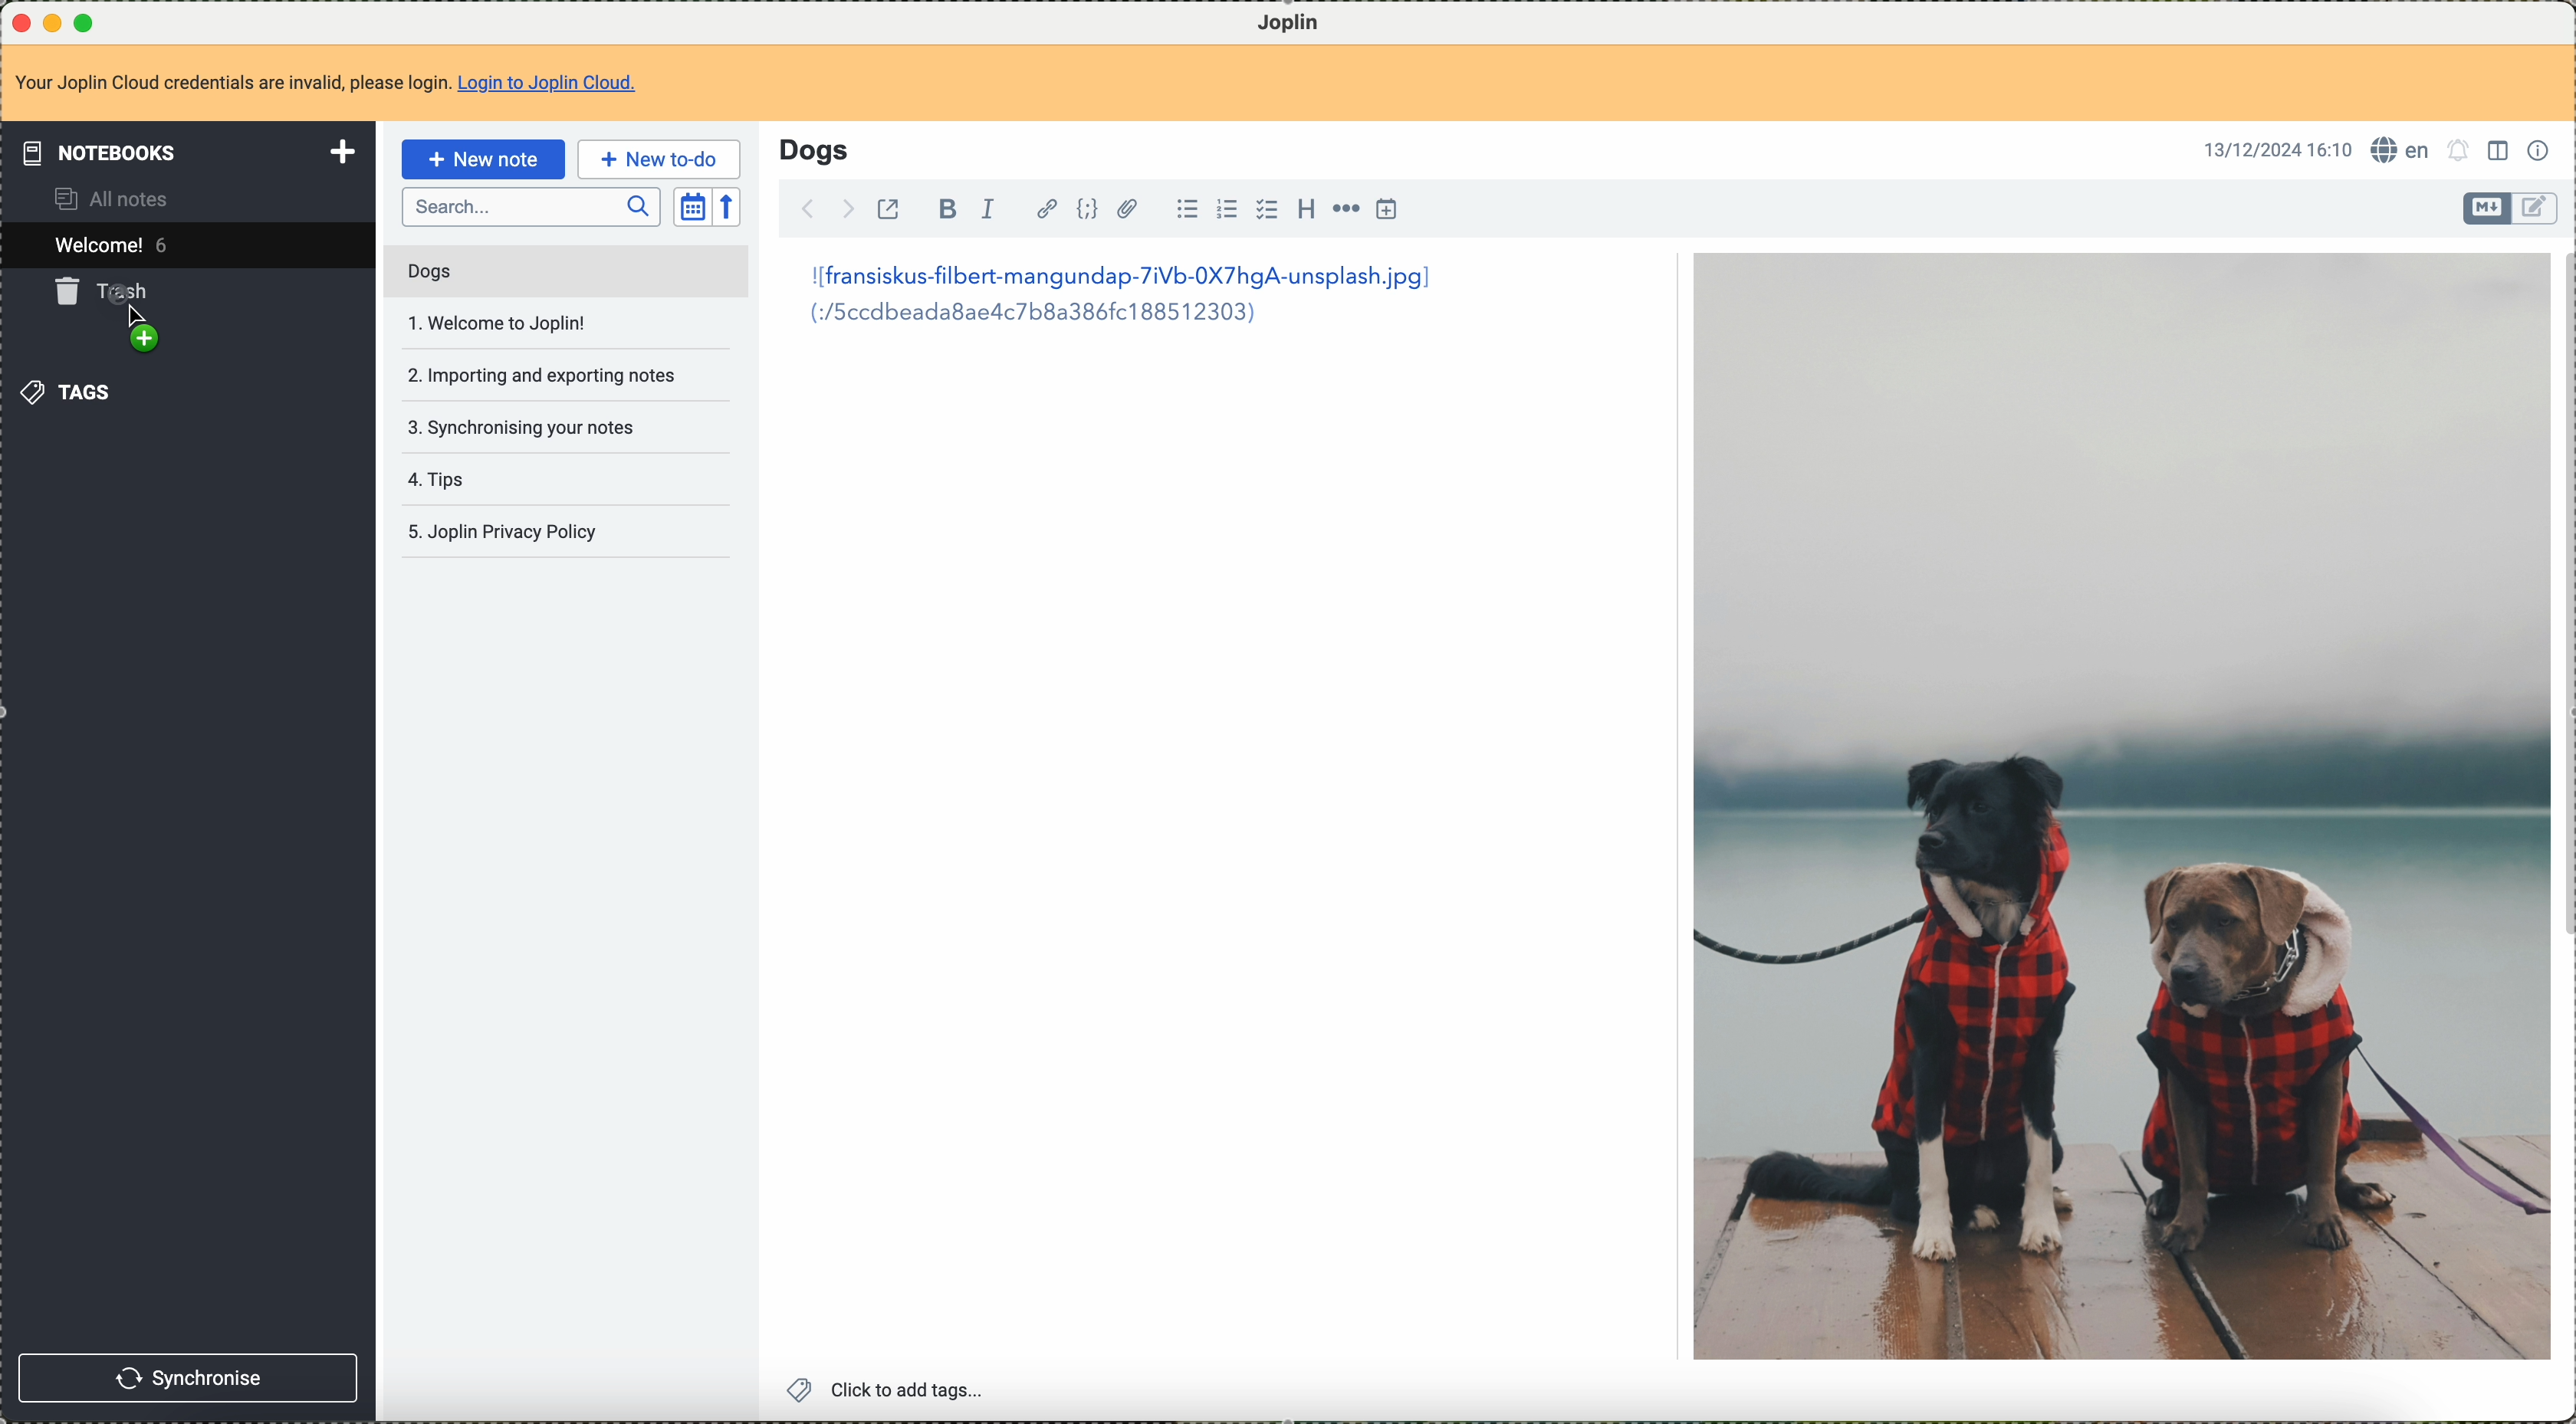 The height and width of the screenshot is (1424, 2576). I want to click on Joplin, so click(1285, 21).